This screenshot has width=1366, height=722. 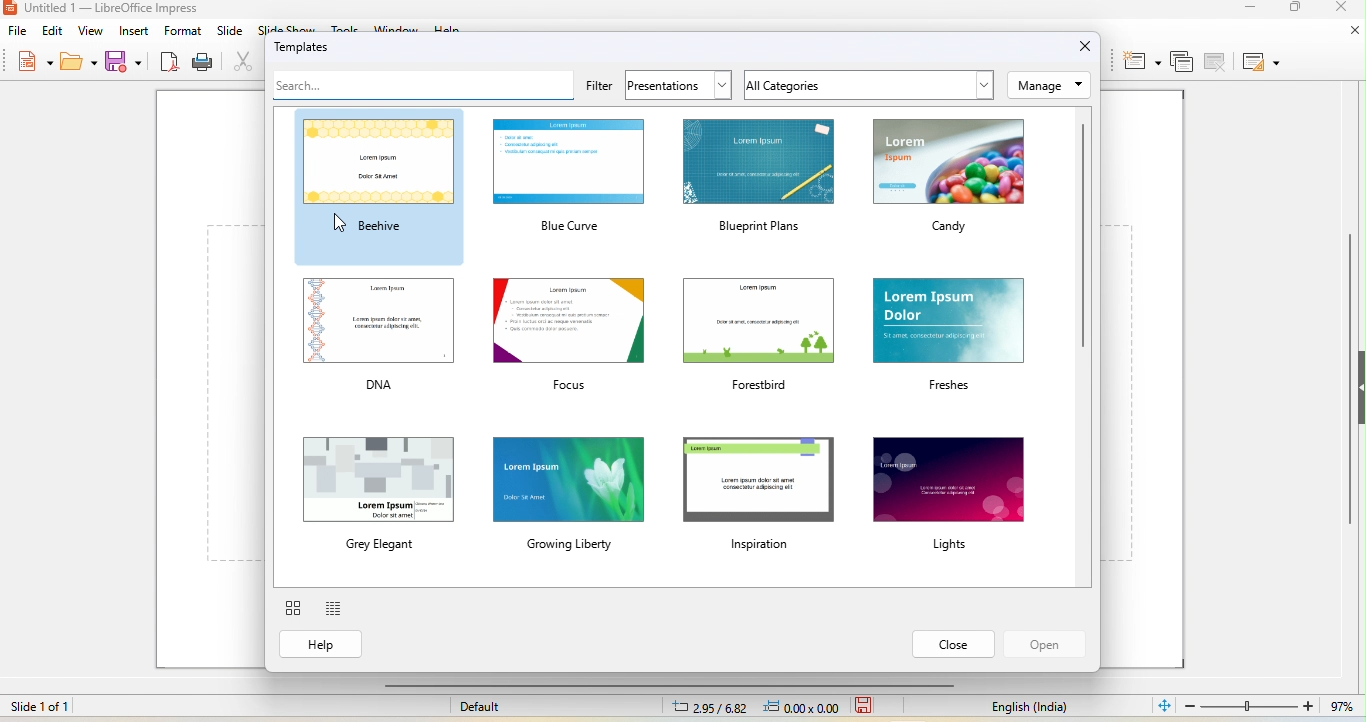 I want to click on list view, so click(x=334, y=609).